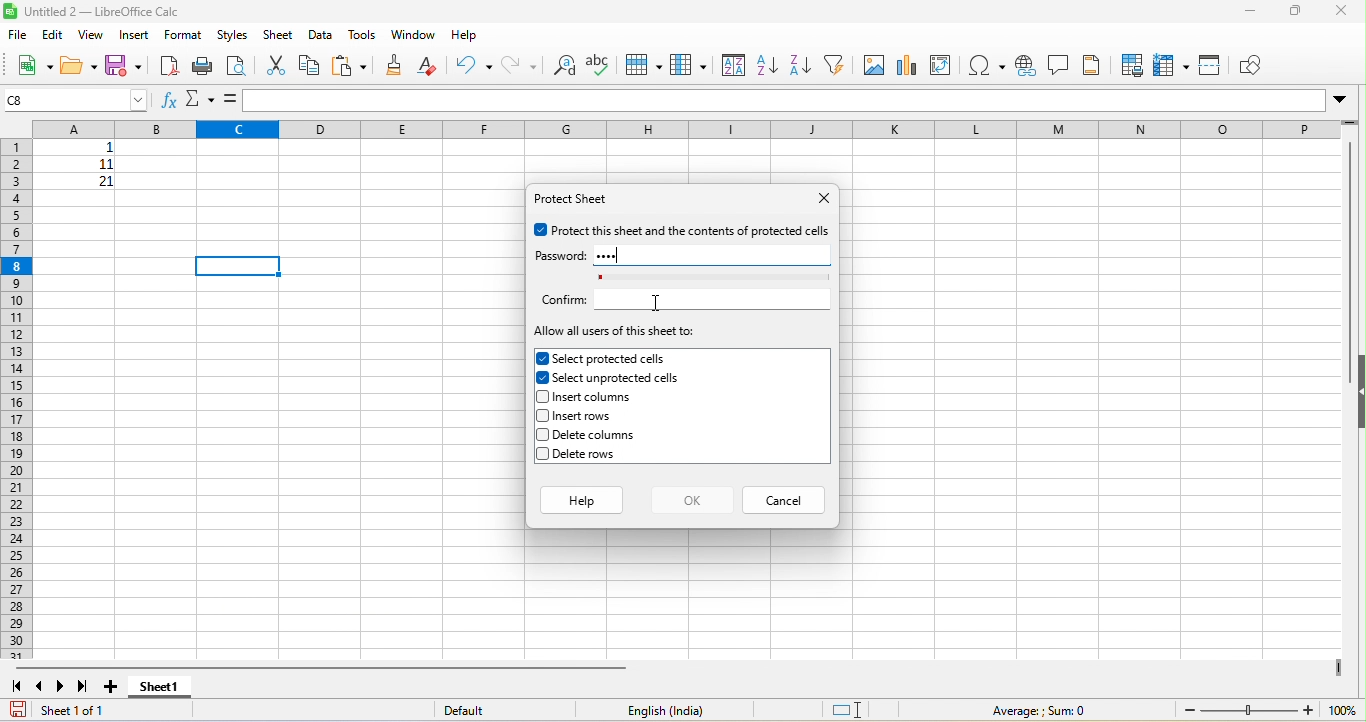 This screenshot has height=722, width=1366. I want to click on data, so click(319, 35).